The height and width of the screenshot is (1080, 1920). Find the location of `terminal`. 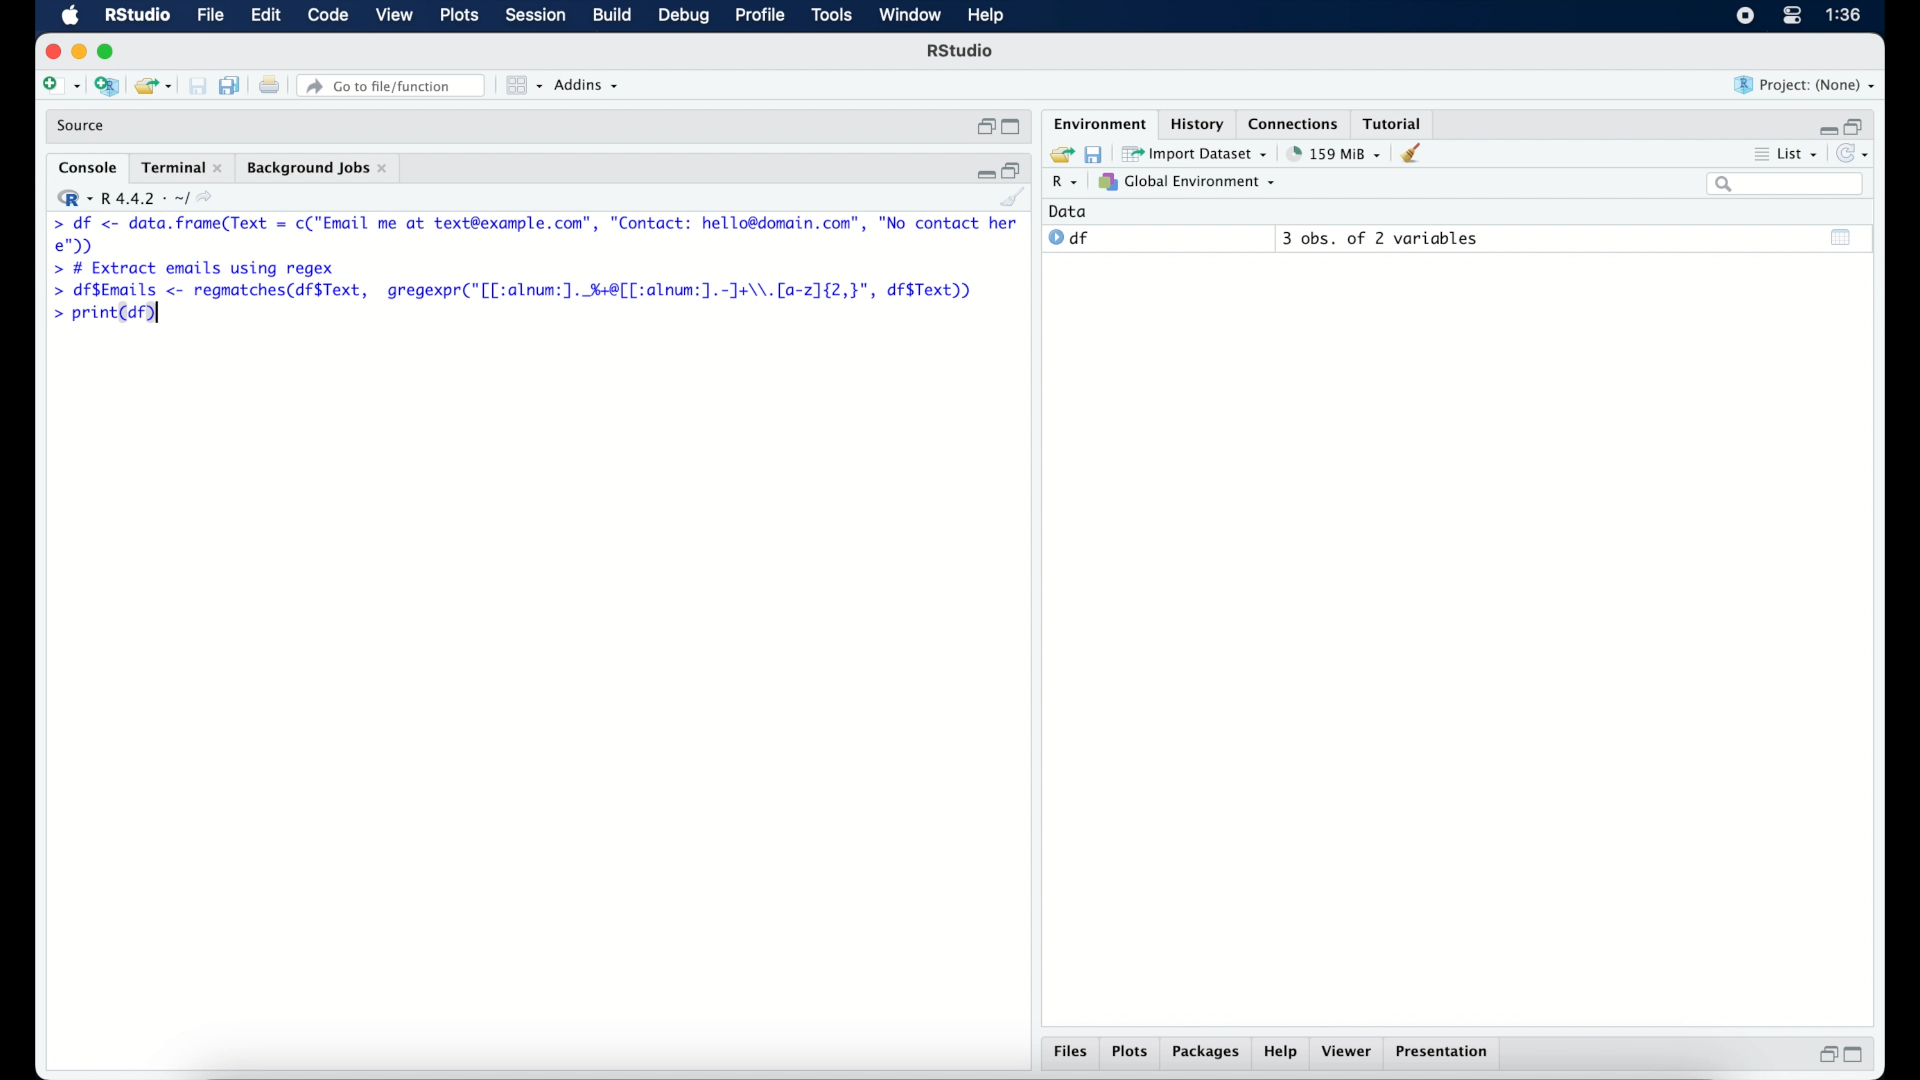

terminal is located at coordinates (181, 167).